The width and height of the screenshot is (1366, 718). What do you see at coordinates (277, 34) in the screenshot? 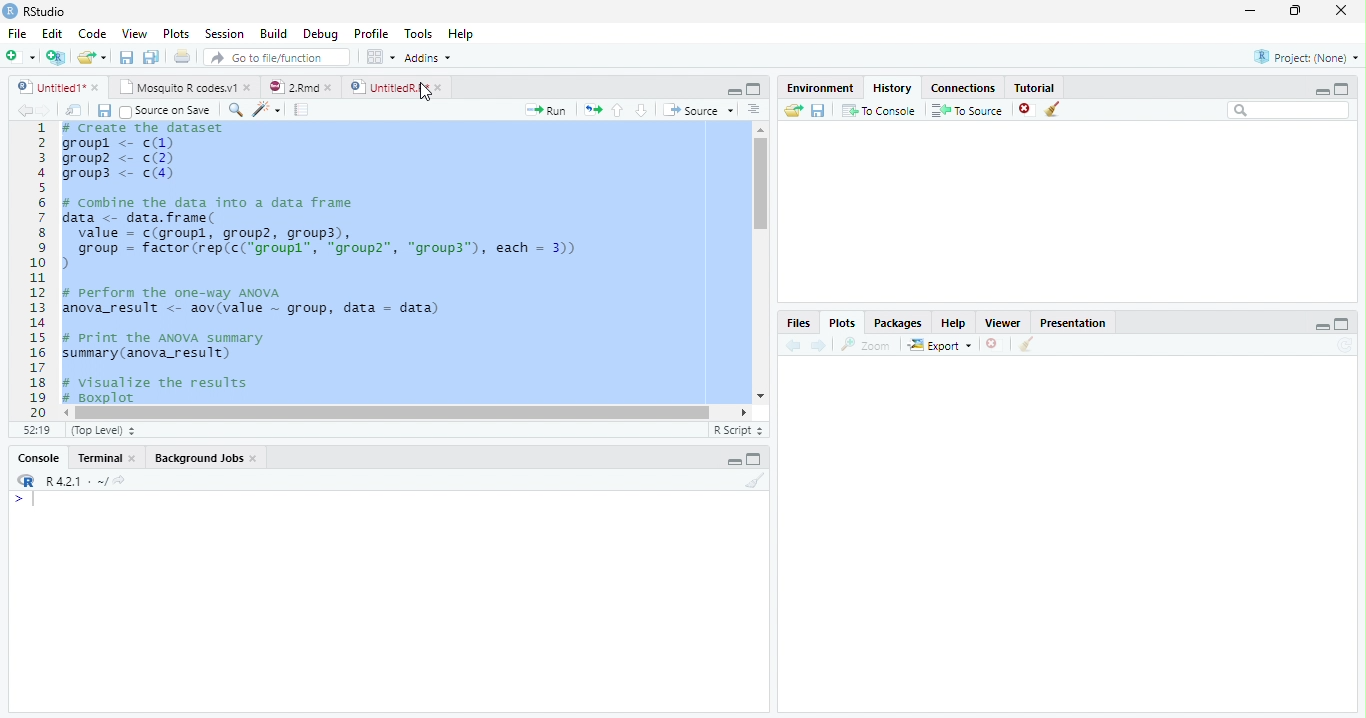
I see `Build` at bounding box center [277, 34].